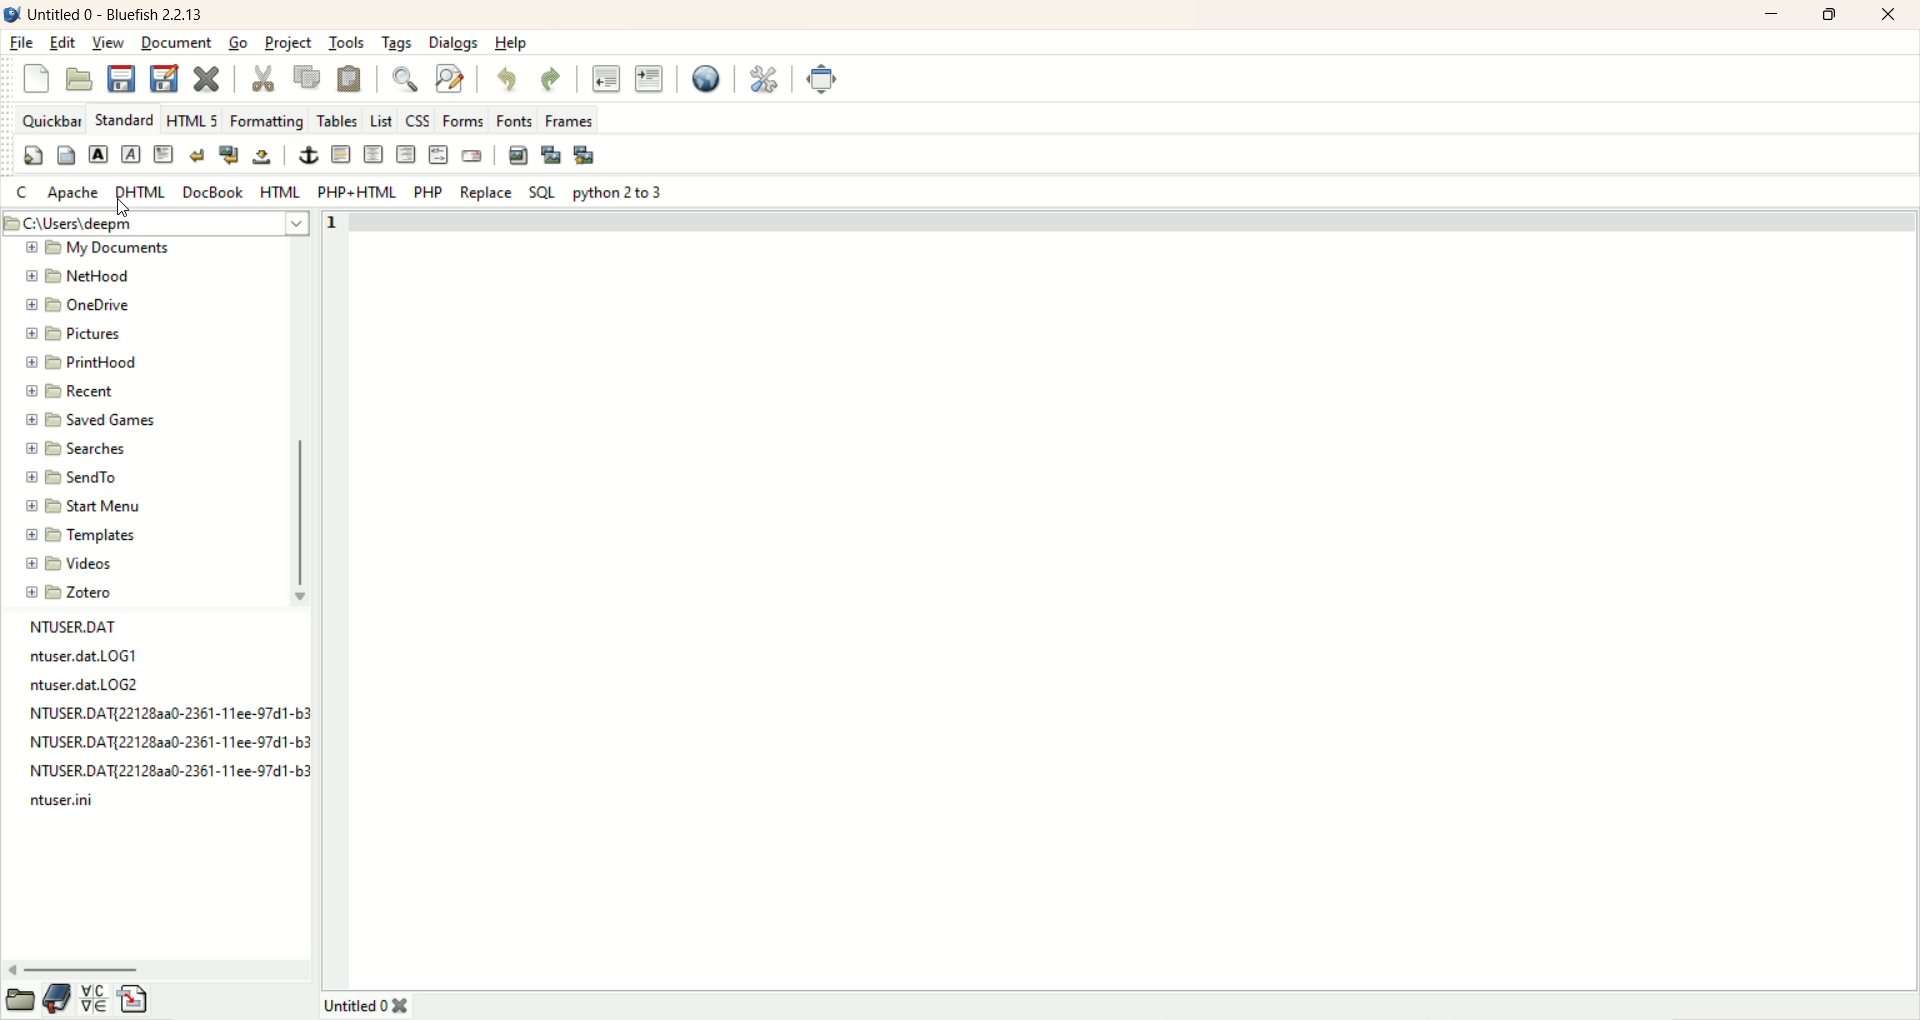 This screenshot has height=1020, width=1920. What do you see at coordinates (305, 156) in the screenshot?
I see `anchor/hyperlink` at bounding box center [305, 156].